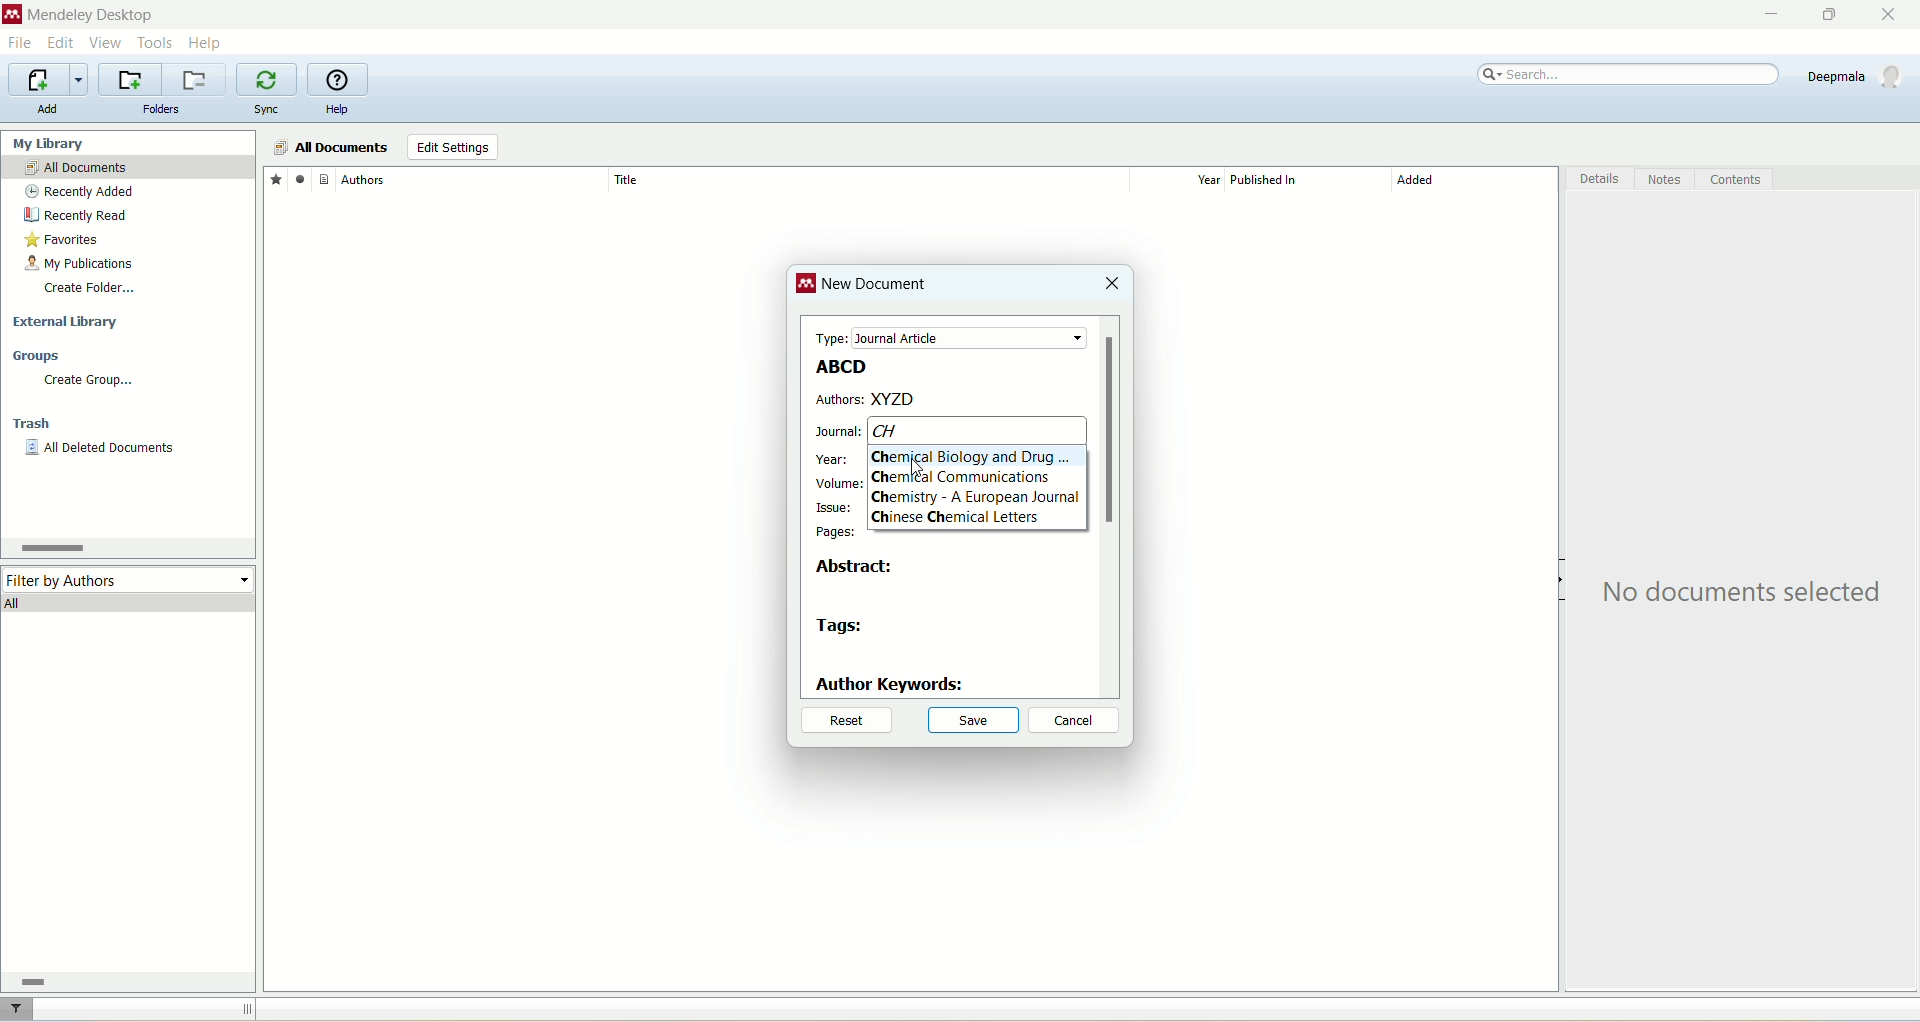  I want to click on close, so click(1111, 285).